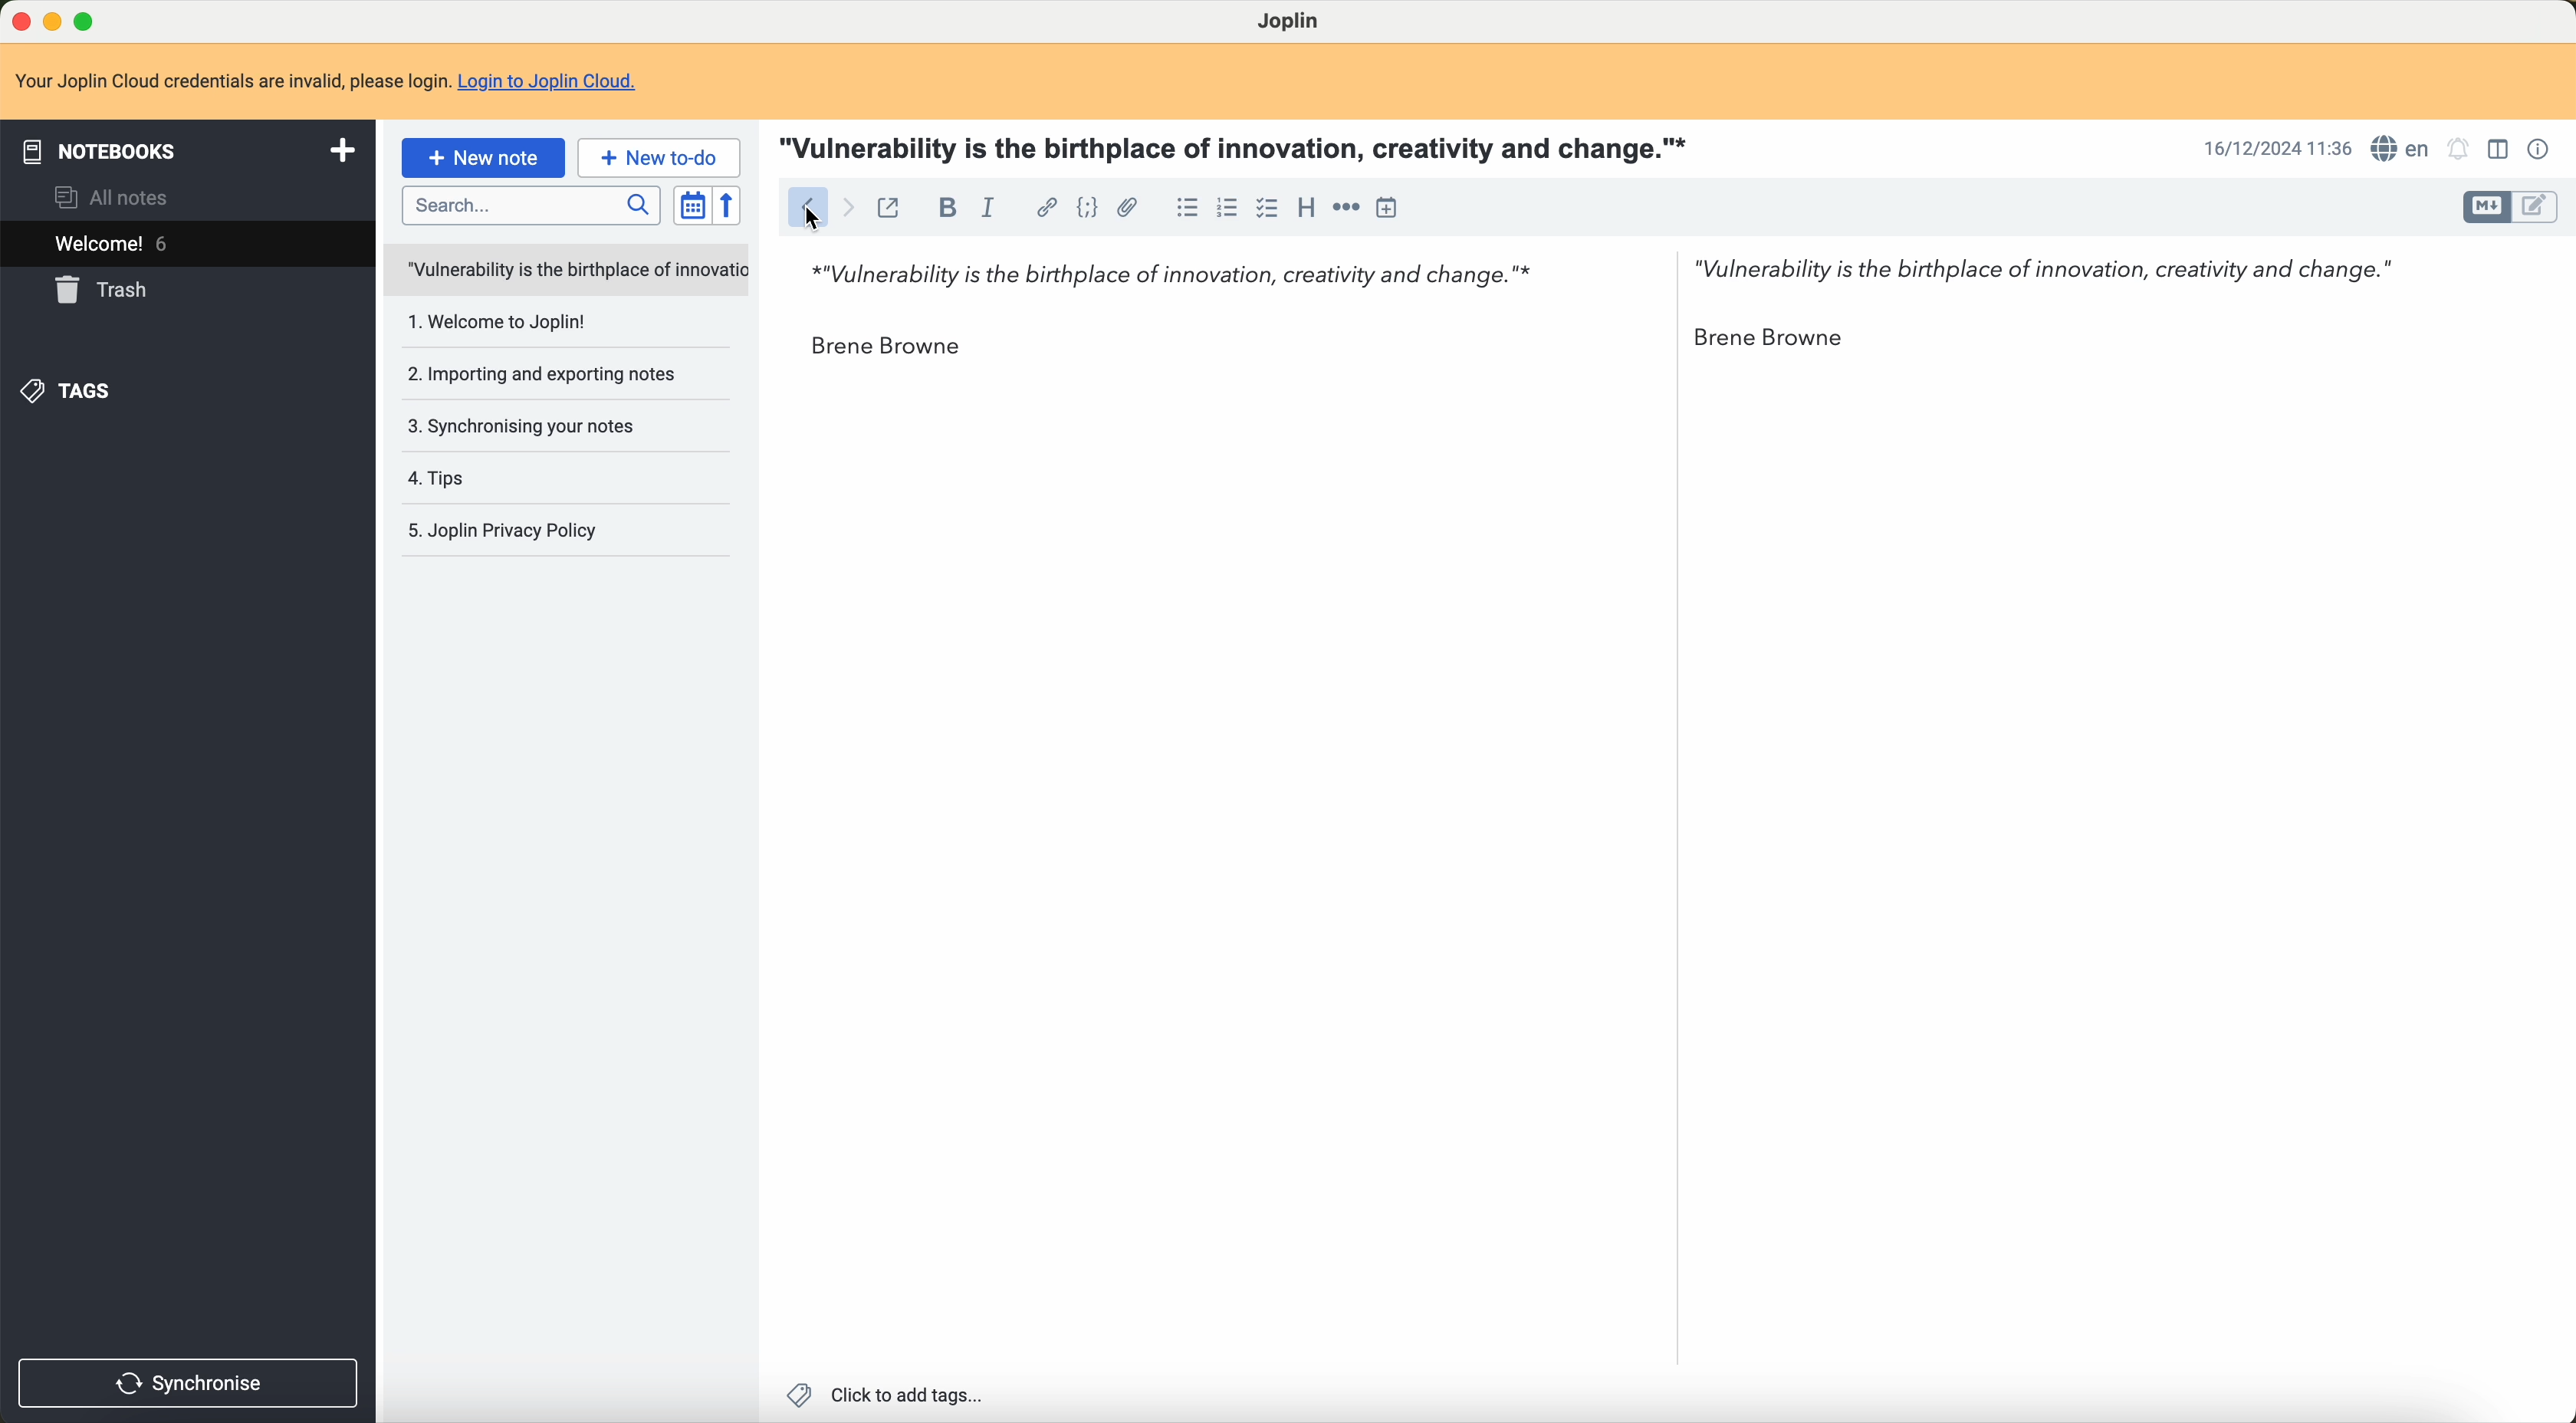 The width and height of the screenshot is (2576, 1423). Describe the element at coordinates (1160, 266) in the screenshot. I see `"Vulnerability is the birthplace of innovation, creativity and change."*` at that location.